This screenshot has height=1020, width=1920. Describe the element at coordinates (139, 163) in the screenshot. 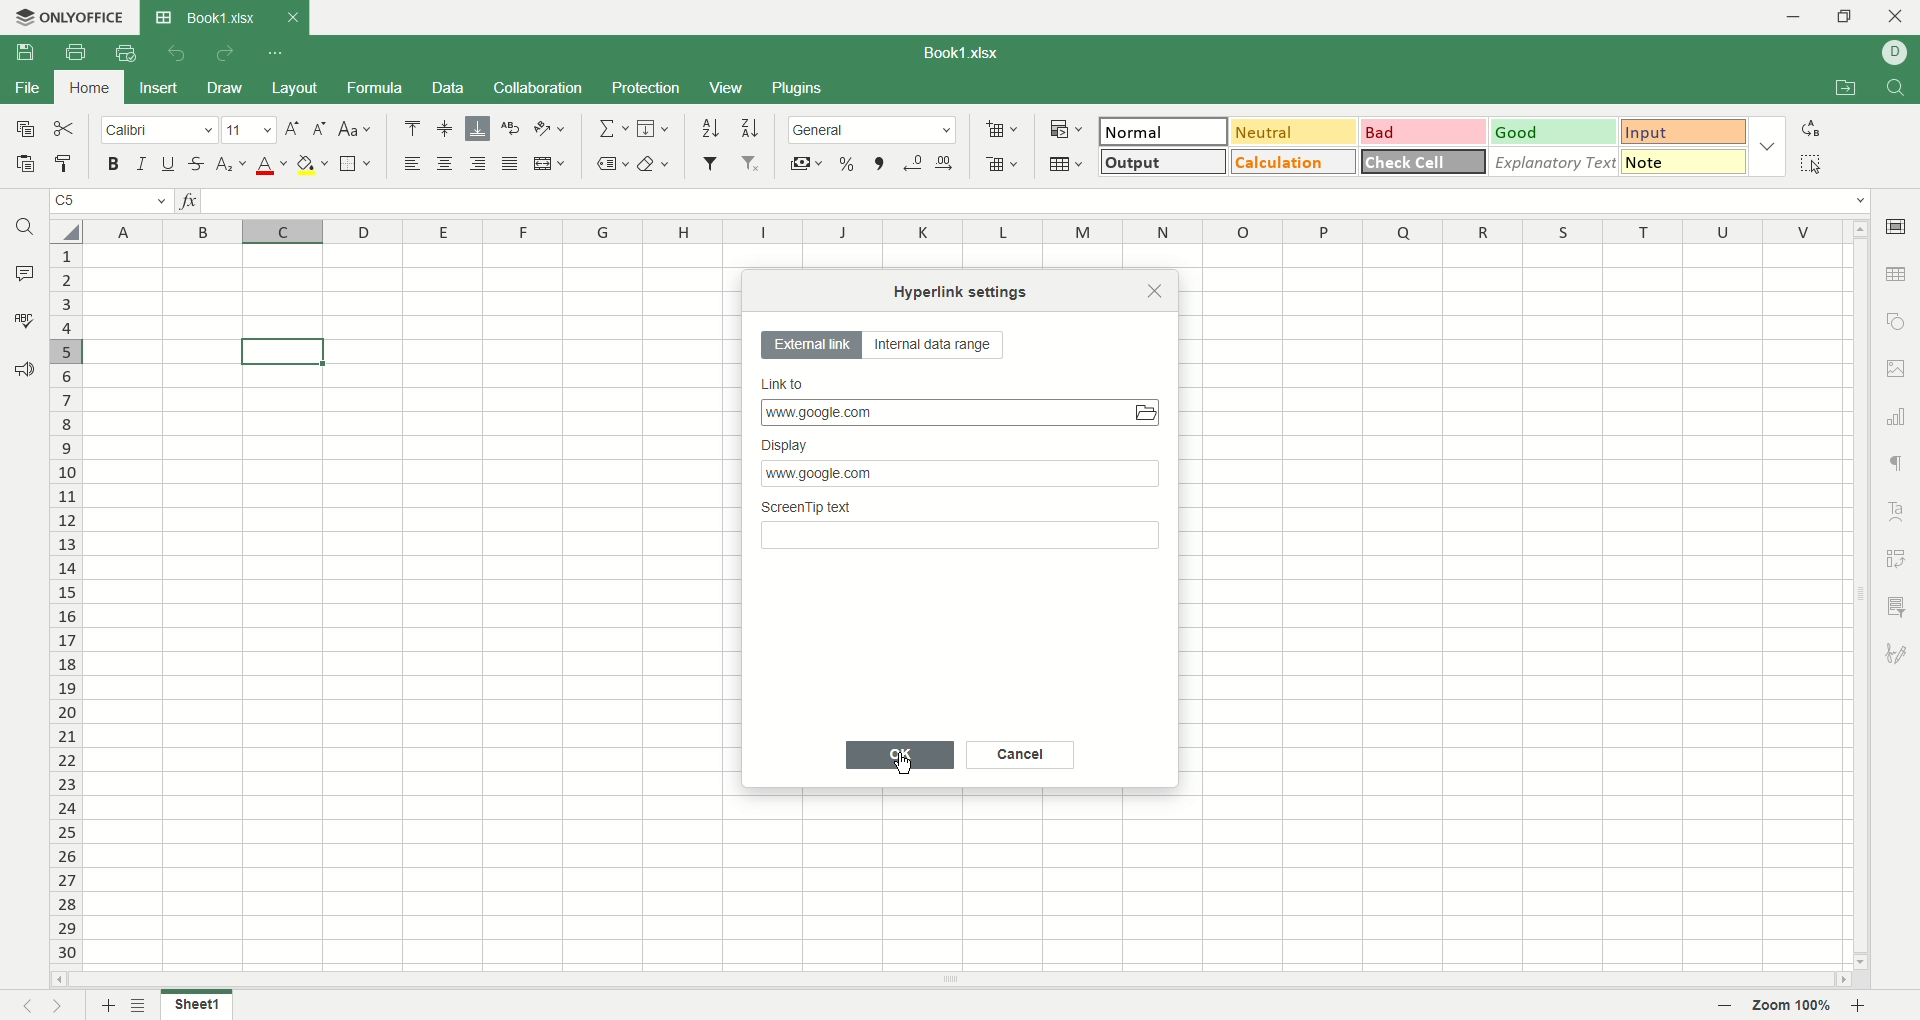

I see `italics` at that location.